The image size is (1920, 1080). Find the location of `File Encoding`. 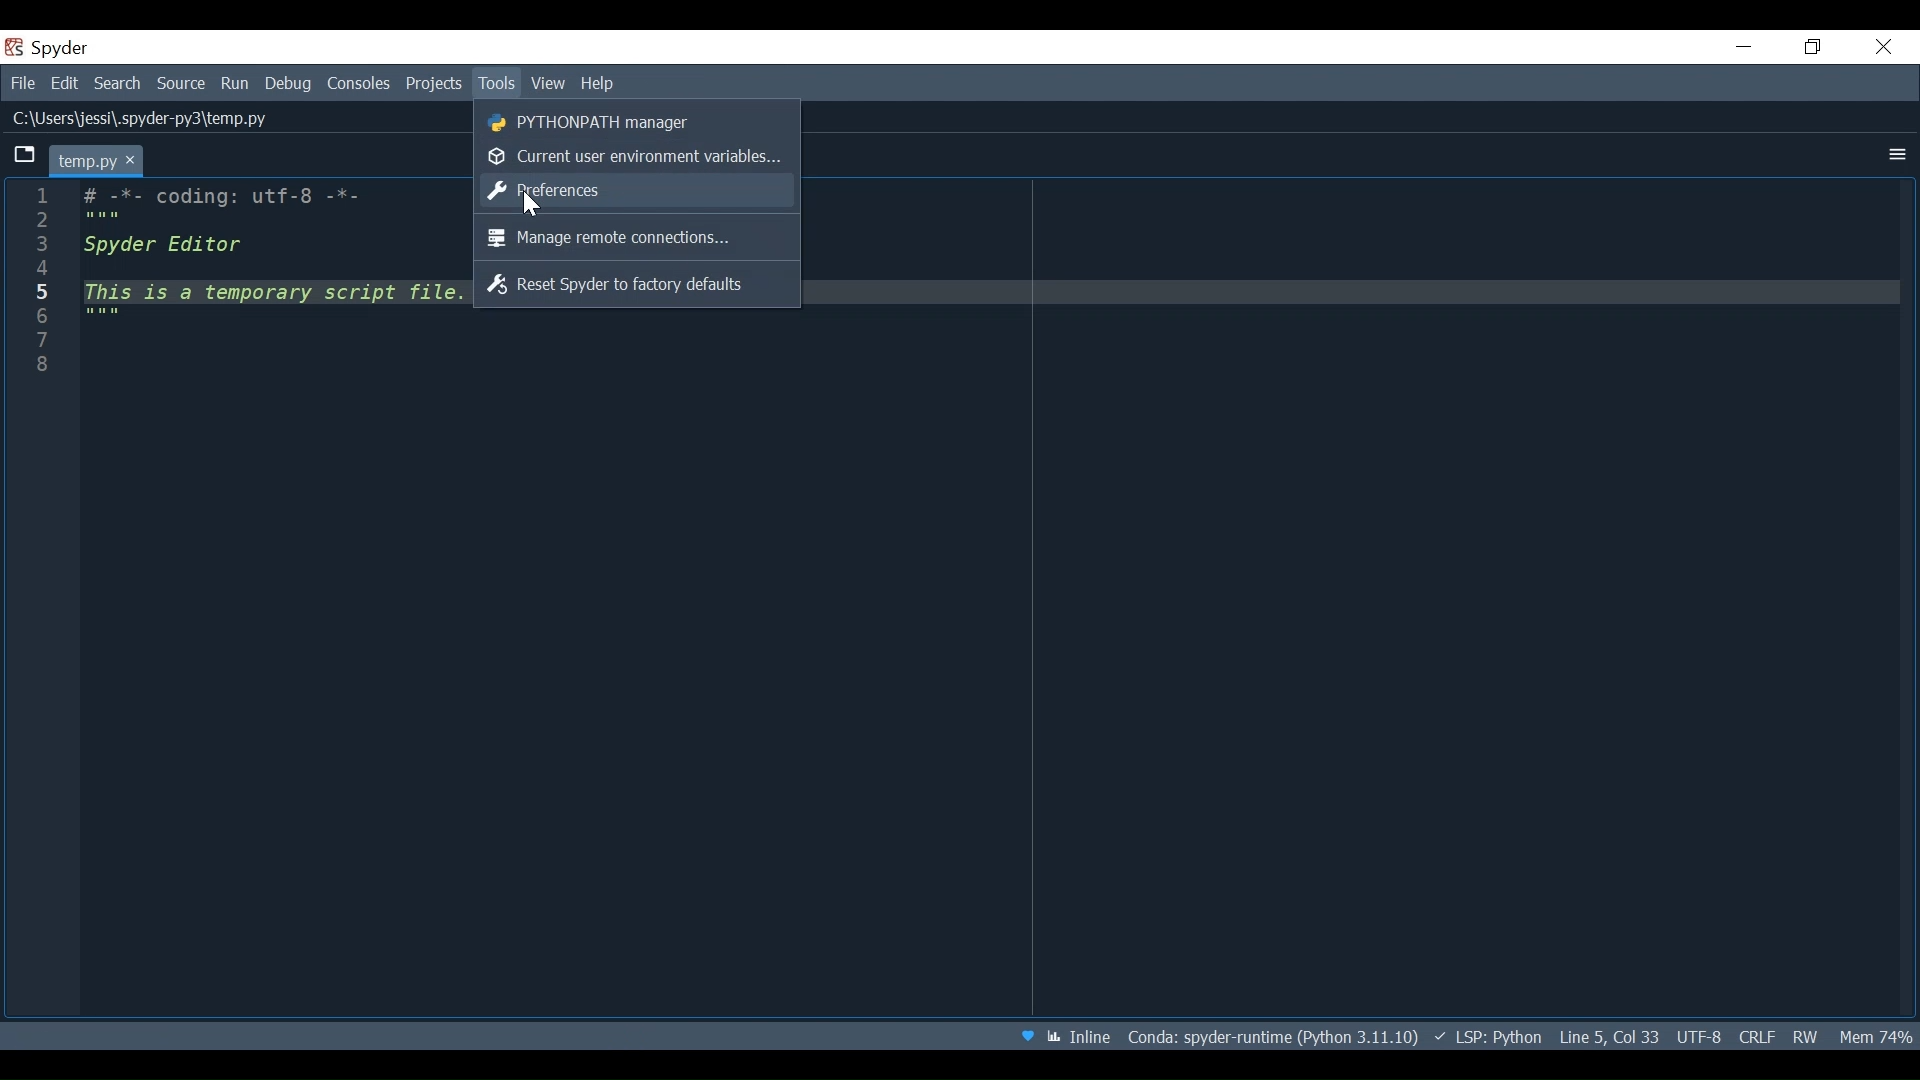

File Encoding is located at coordinates (1702, 1035).